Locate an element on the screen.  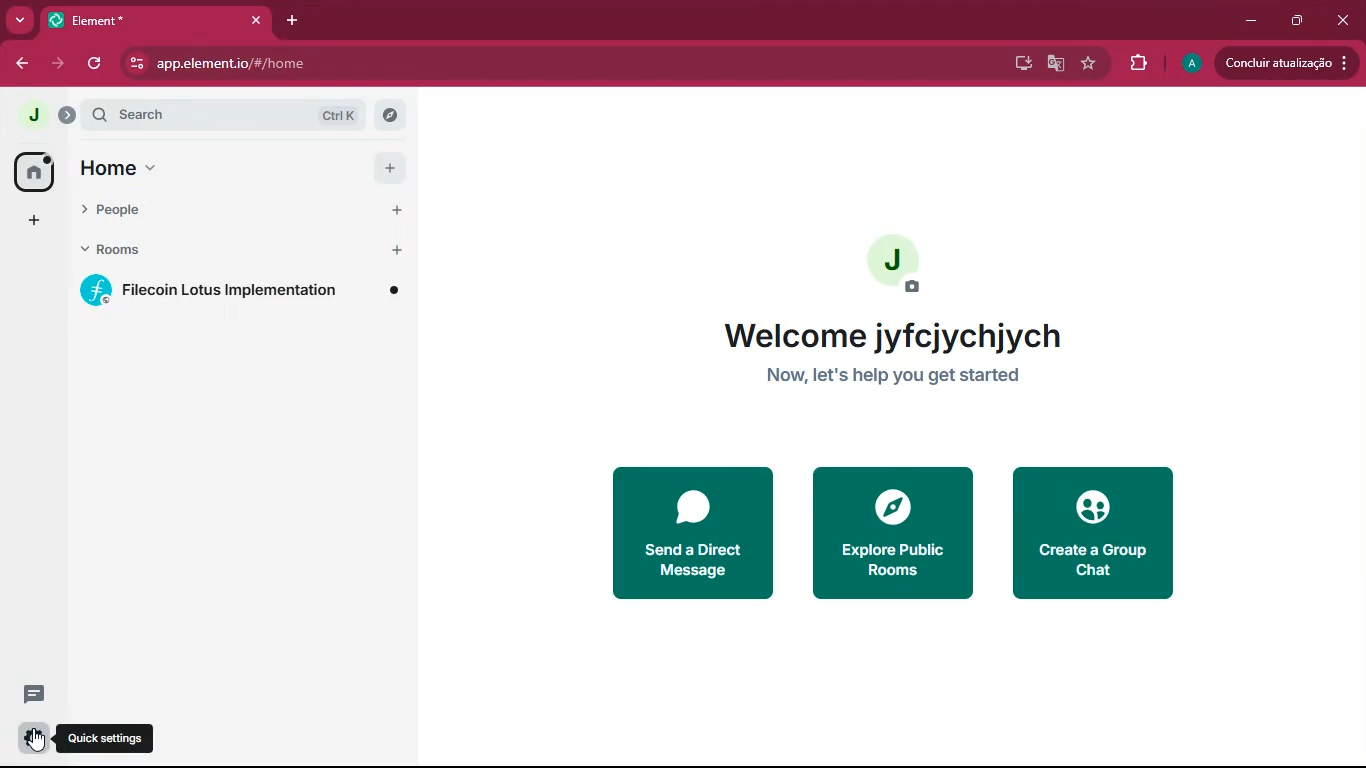
home is located at coordinates (208, 169).